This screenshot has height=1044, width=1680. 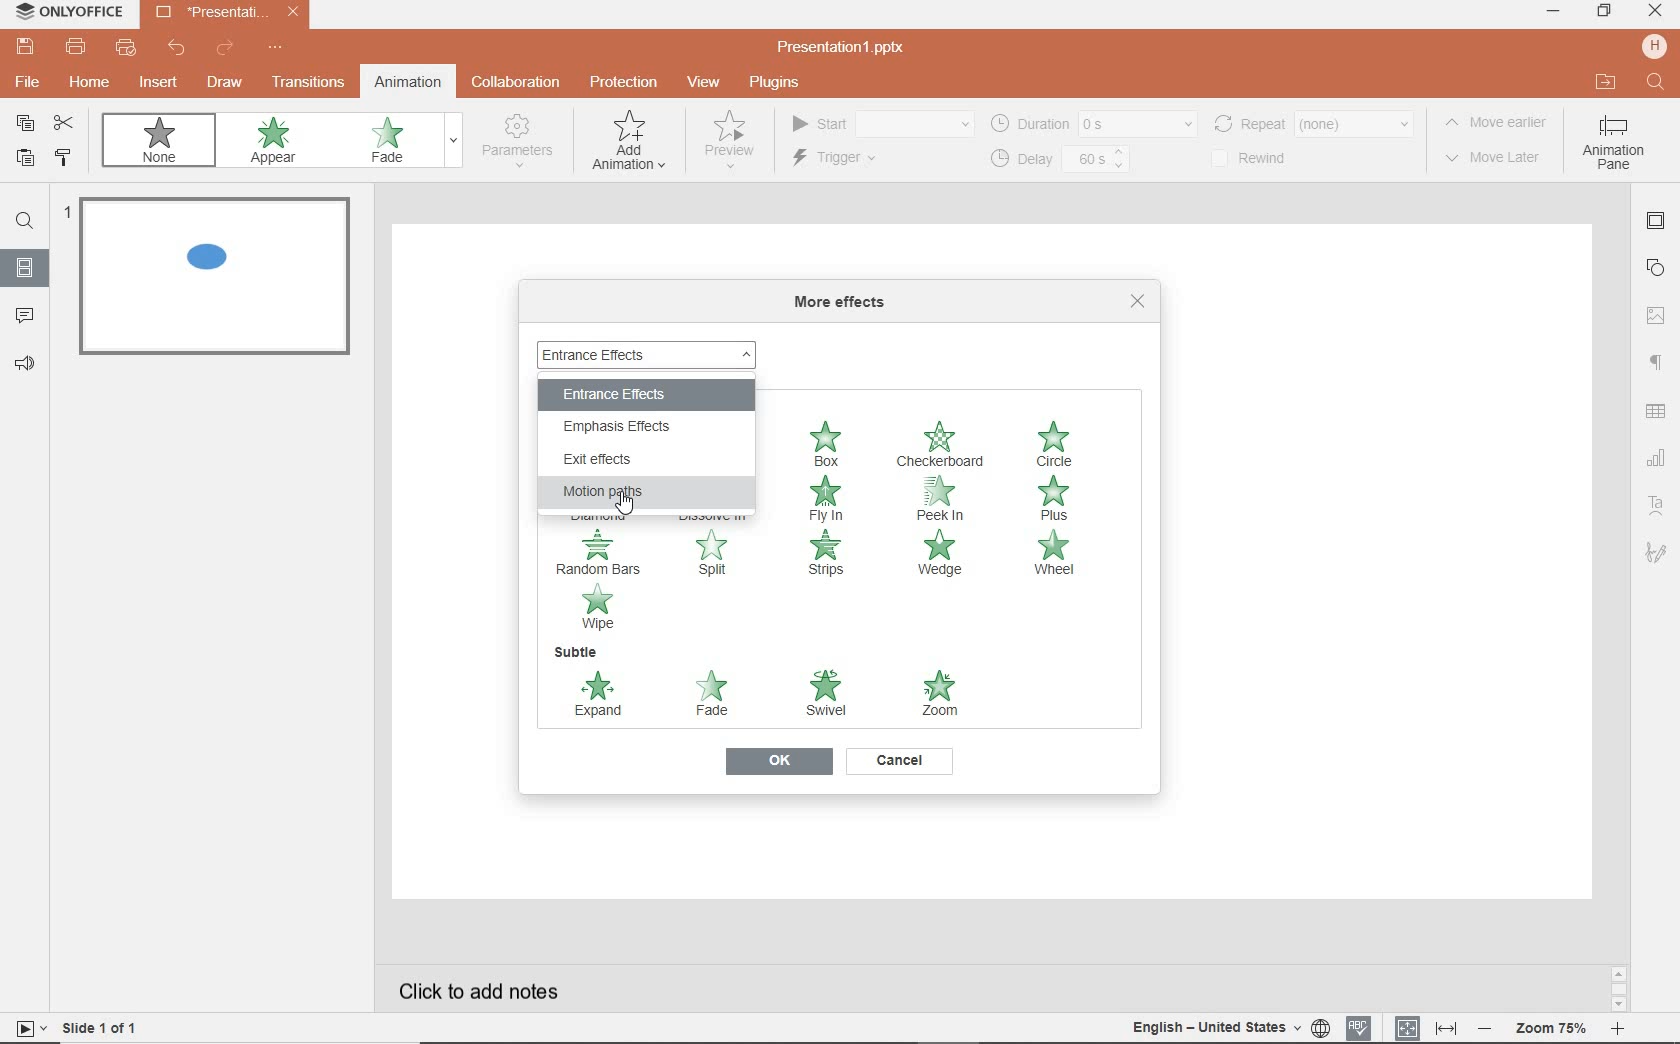 What do you see at coordinates (1499, 159) in the screenshot?
I see `move later` at bounding box center [1499, 159].